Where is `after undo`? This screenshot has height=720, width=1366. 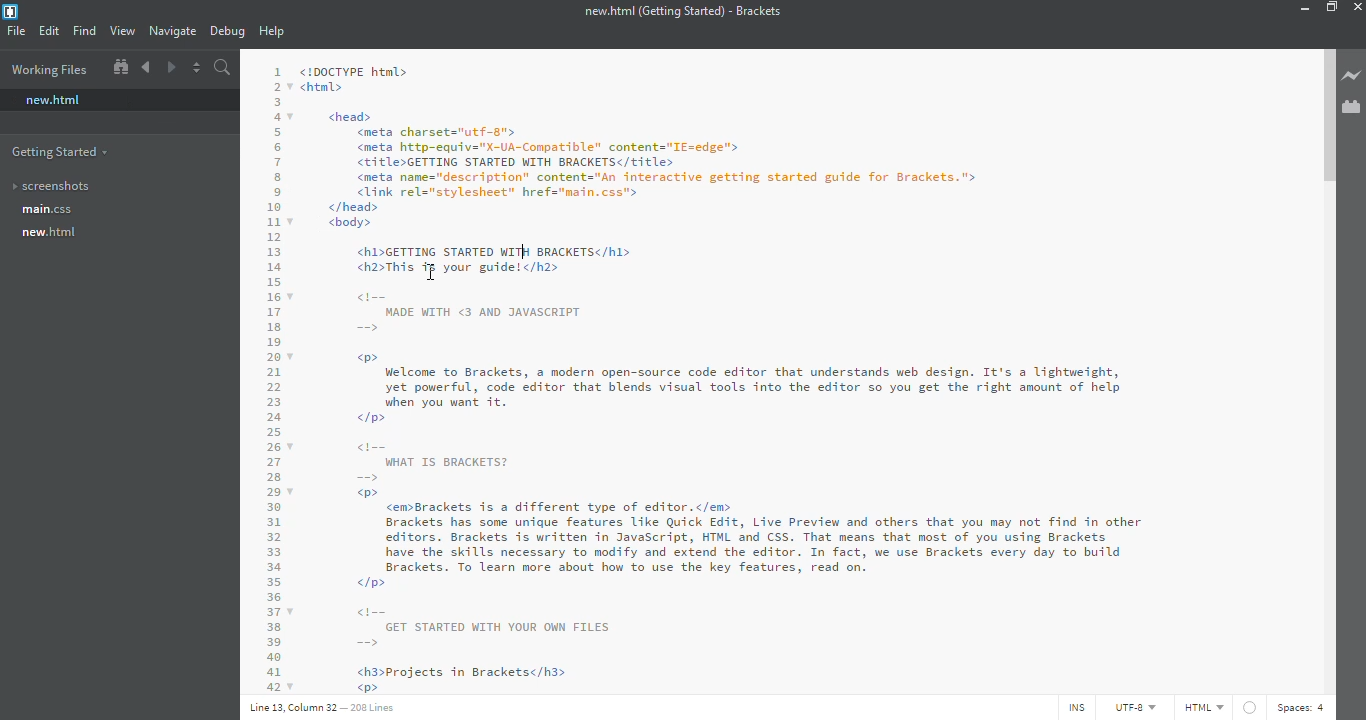
after undo is located at coordinates (516, 252).